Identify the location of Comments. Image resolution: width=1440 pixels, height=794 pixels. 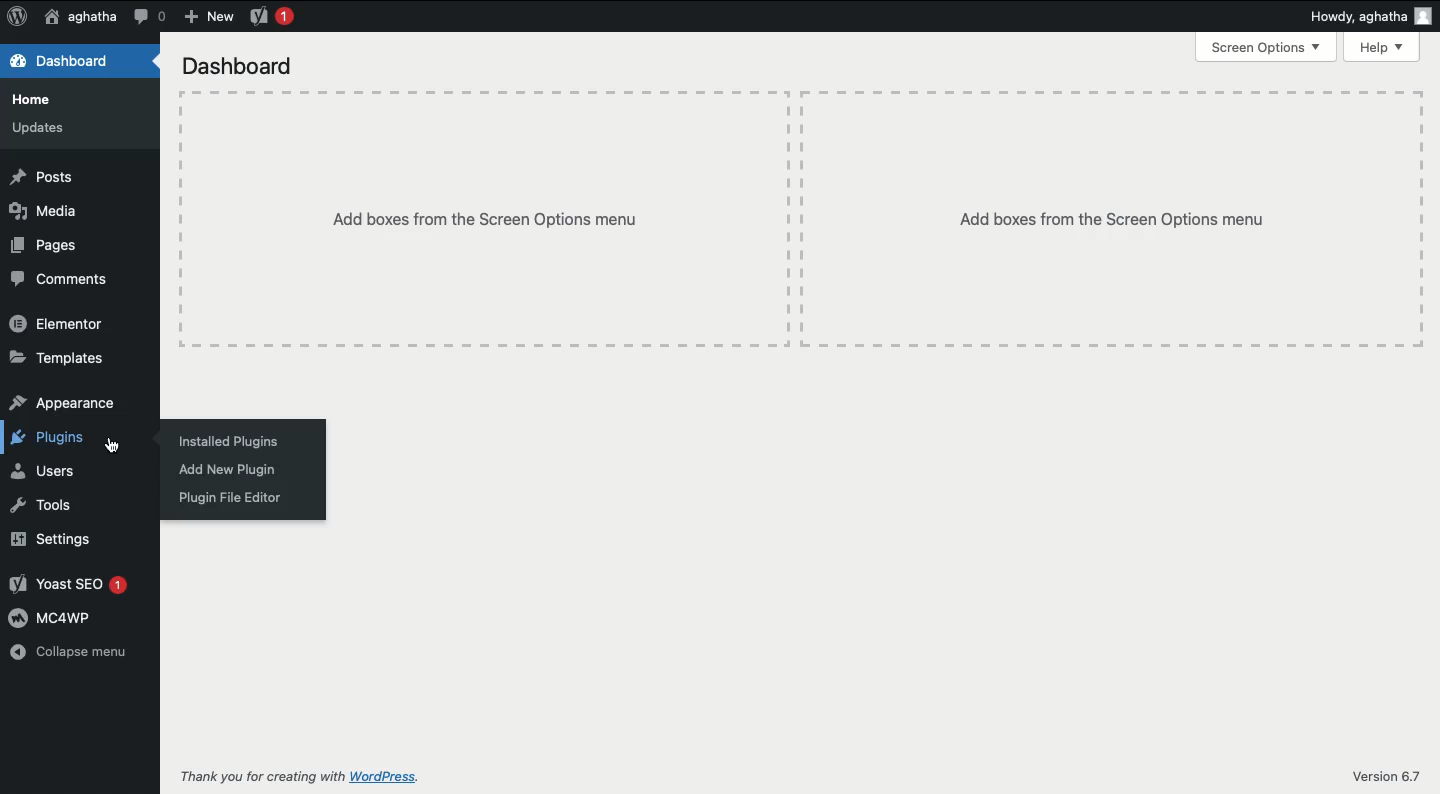
(59, 279).